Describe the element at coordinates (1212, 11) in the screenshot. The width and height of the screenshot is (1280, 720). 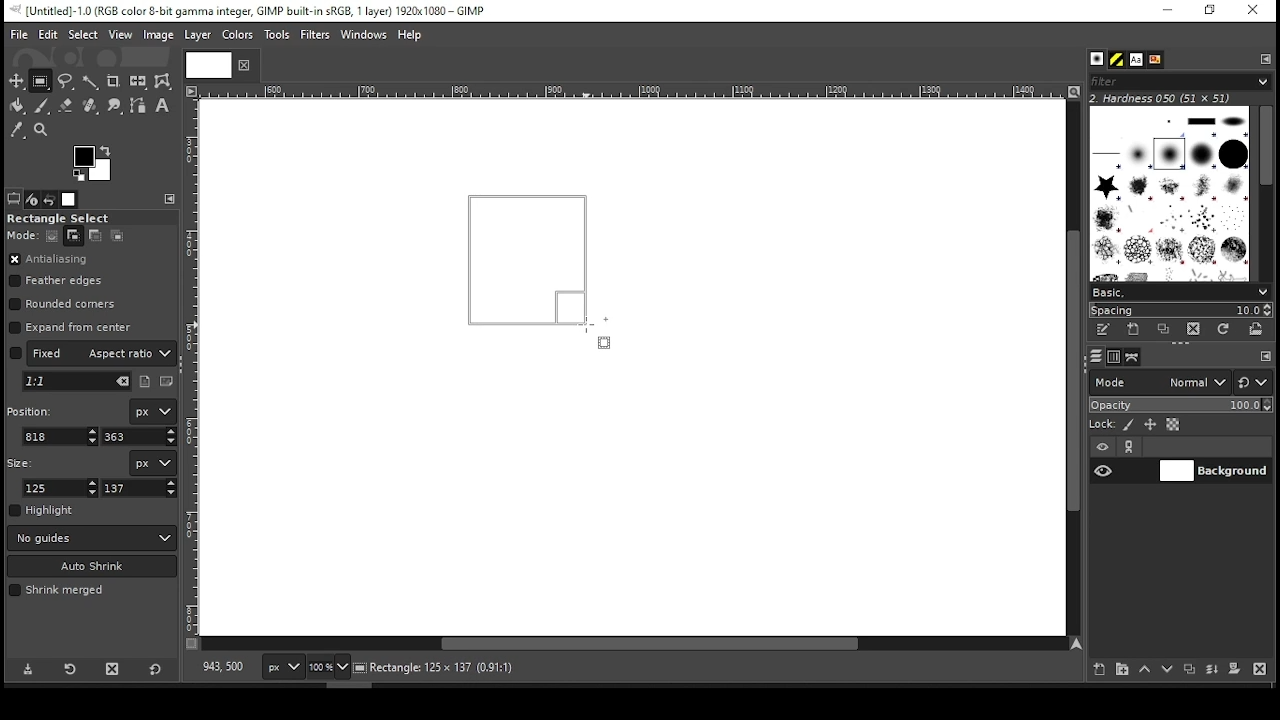
I see `restore` at that location.